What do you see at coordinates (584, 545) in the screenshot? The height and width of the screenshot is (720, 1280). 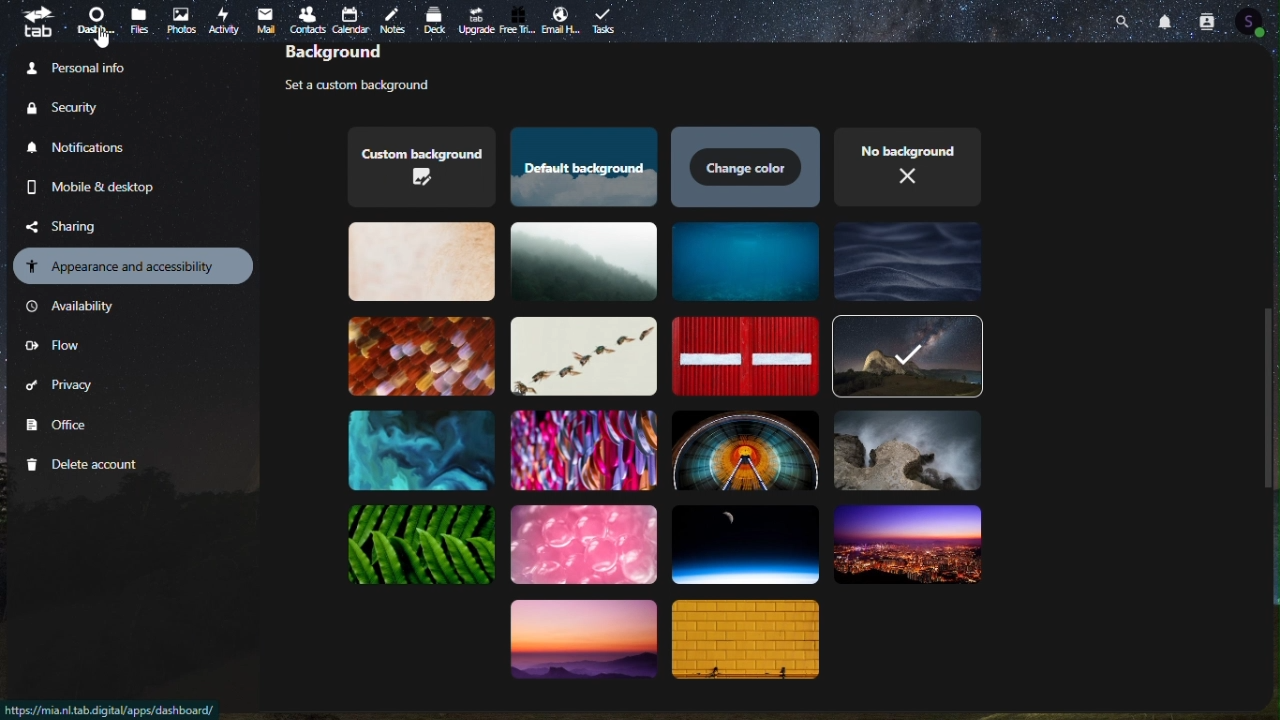 I see `Themes` at bounding box center [584, 545].